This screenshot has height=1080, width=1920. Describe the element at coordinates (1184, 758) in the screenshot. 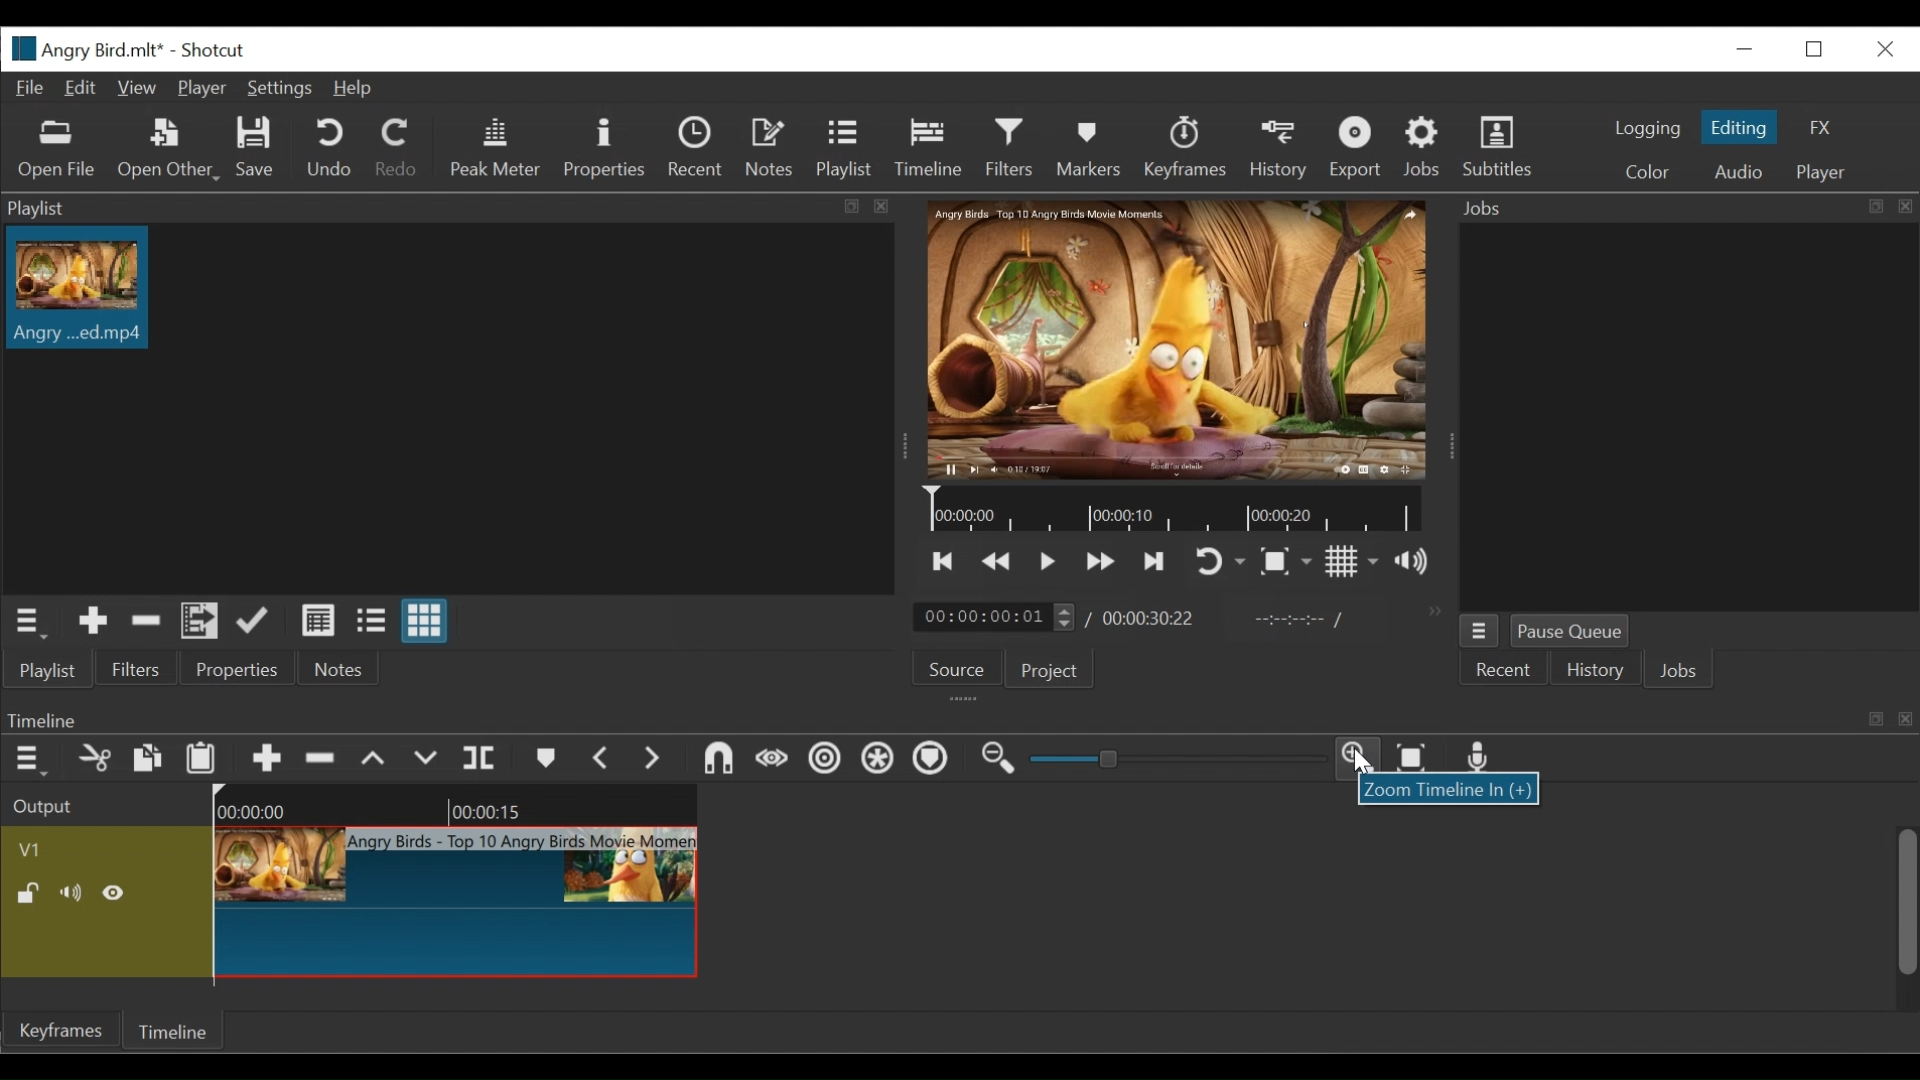

I see `Zoom slider` at that location.